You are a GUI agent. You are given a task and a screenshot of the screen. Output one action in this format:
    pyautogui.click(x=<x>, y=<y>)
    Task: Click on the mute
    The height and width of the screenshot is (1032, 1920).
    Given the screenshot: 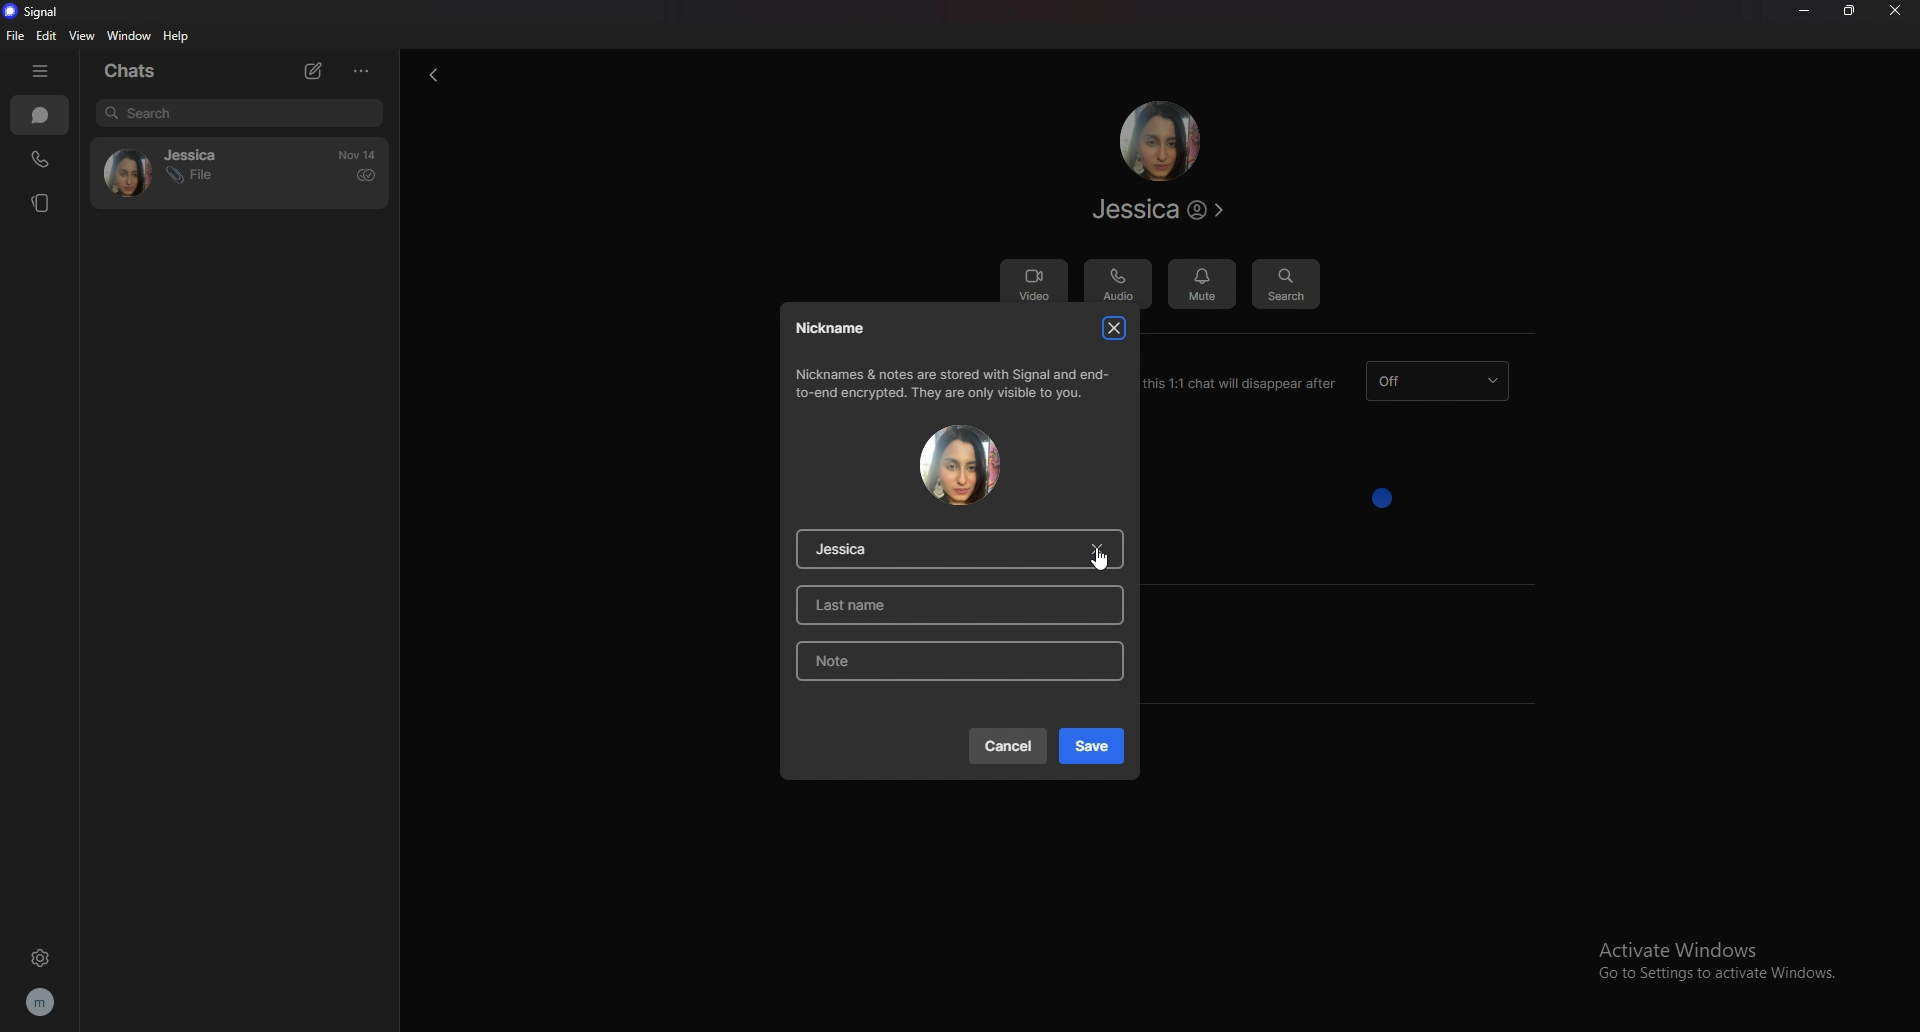 What is the action you would take?
    pyautogui.click(x=1202, y=284)
    